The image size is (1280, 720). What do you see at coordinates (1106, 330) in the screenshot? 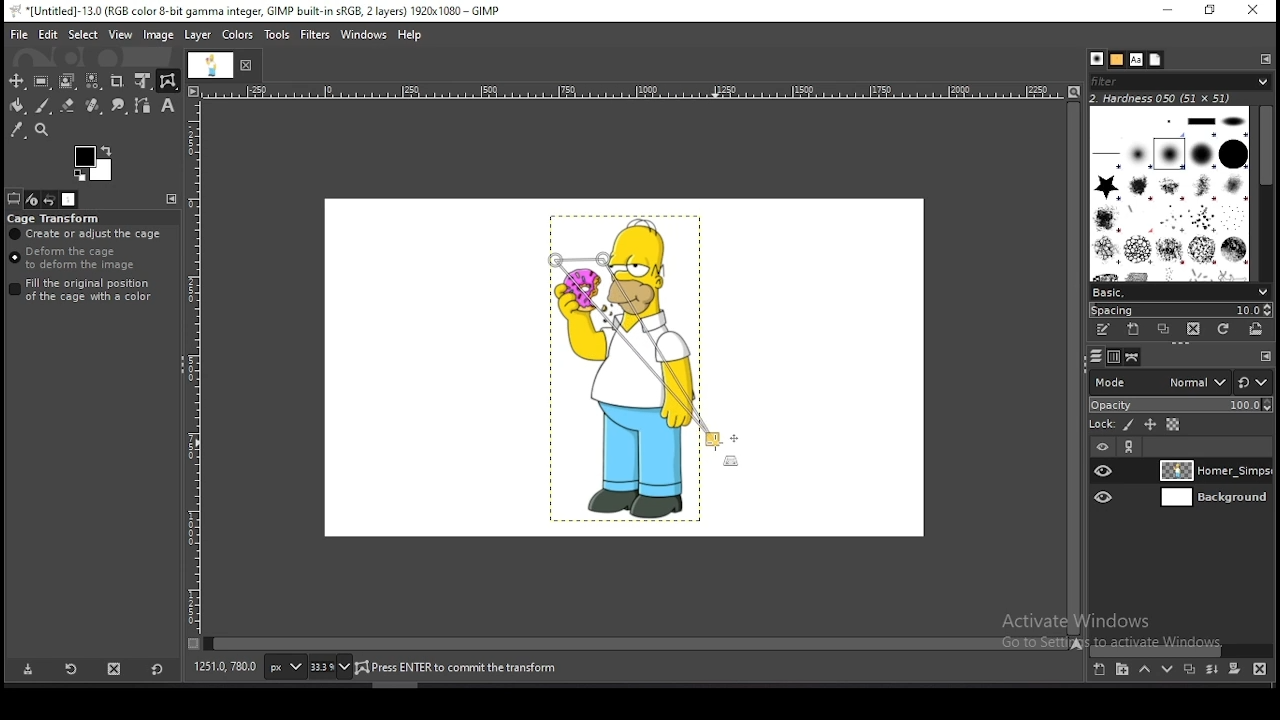
I see `edit this brush` at bounding box center [1106, 330].